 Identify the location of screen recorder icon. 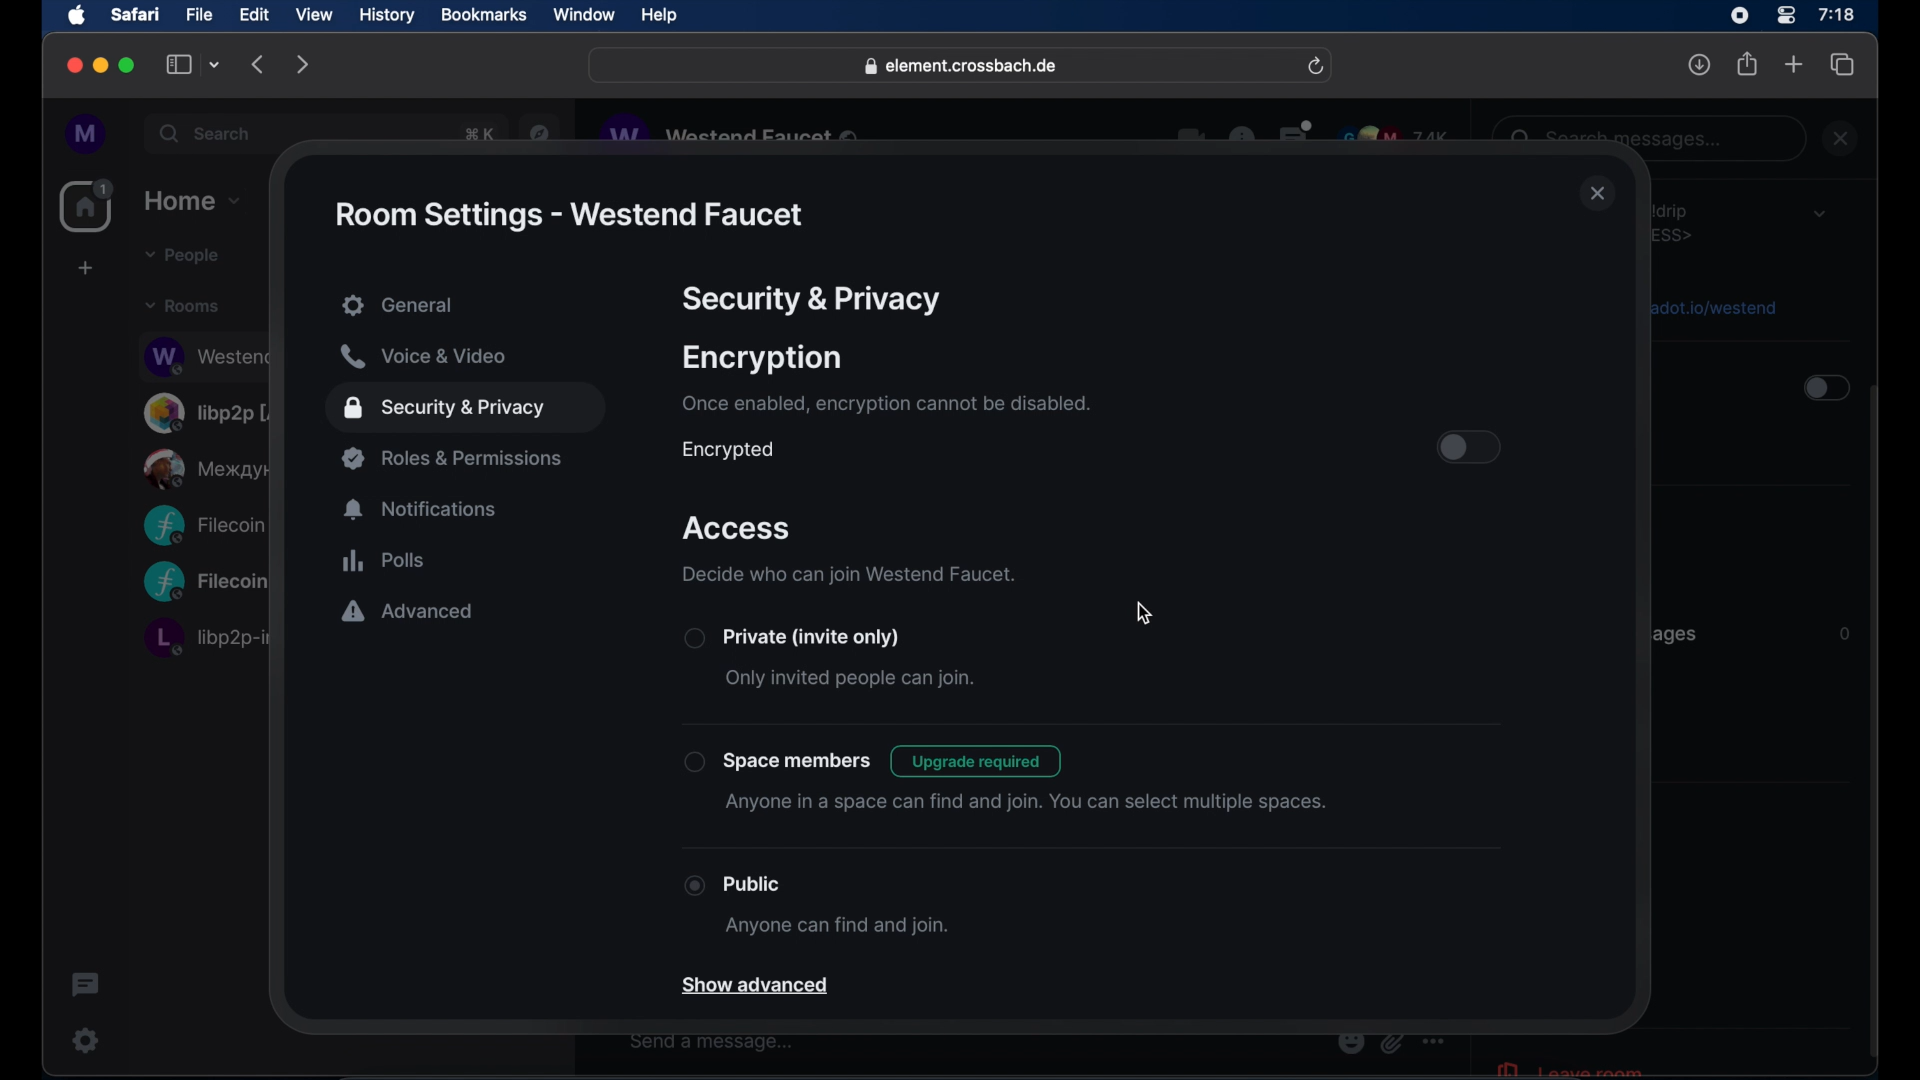
(1739, 16).